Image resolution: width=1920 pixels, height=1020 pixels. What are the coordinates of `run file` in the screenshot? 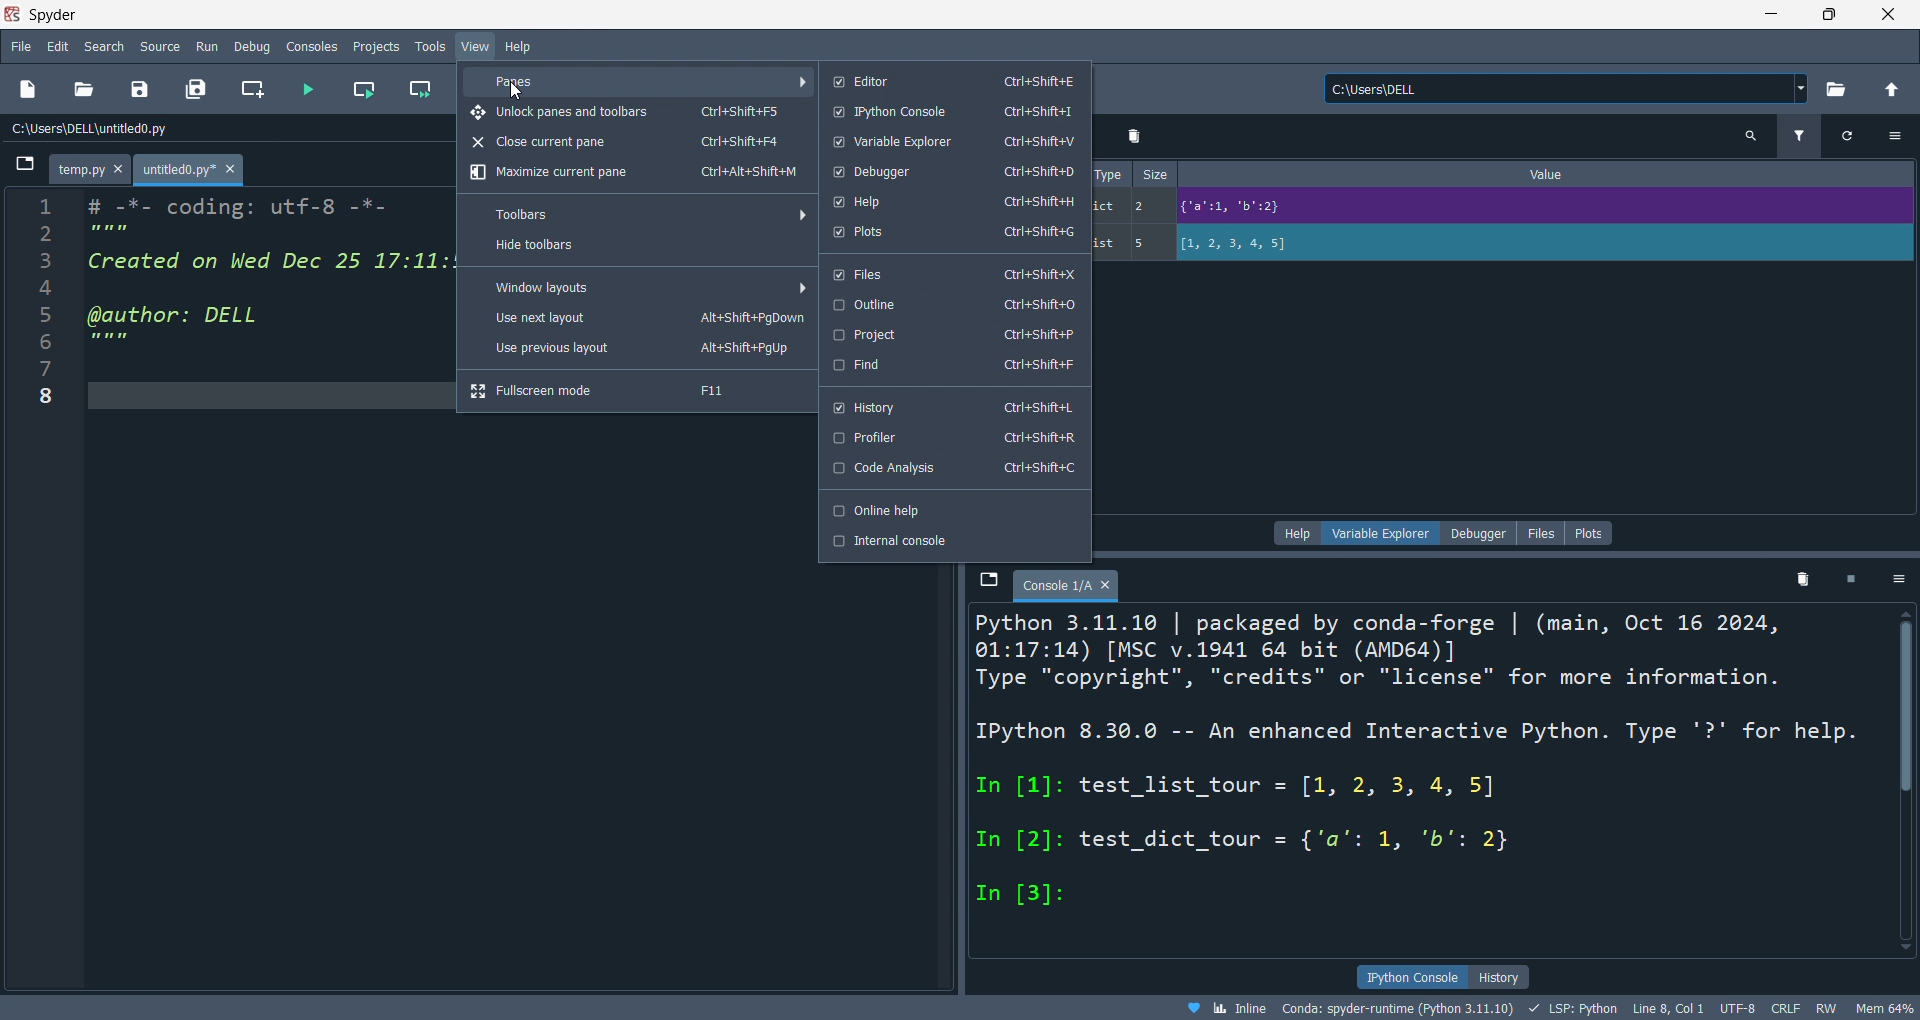 It's located at (308, 90).